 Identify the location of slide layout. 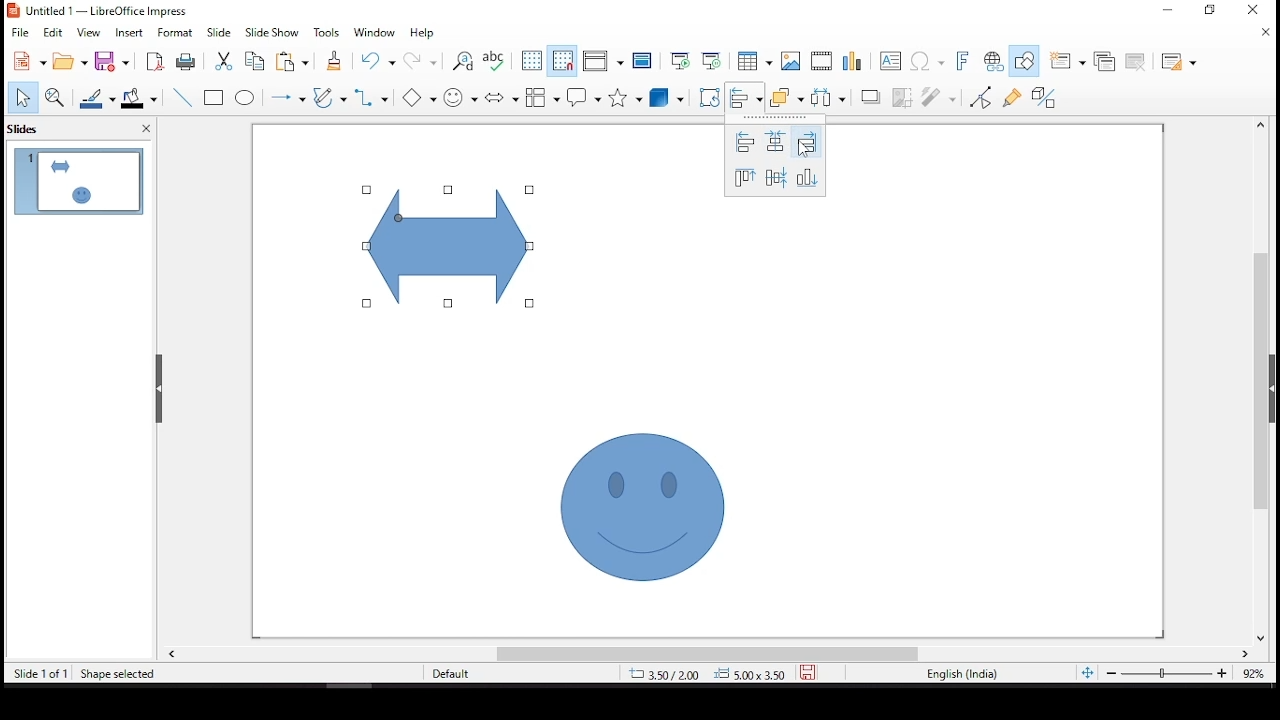
(1180, 62).